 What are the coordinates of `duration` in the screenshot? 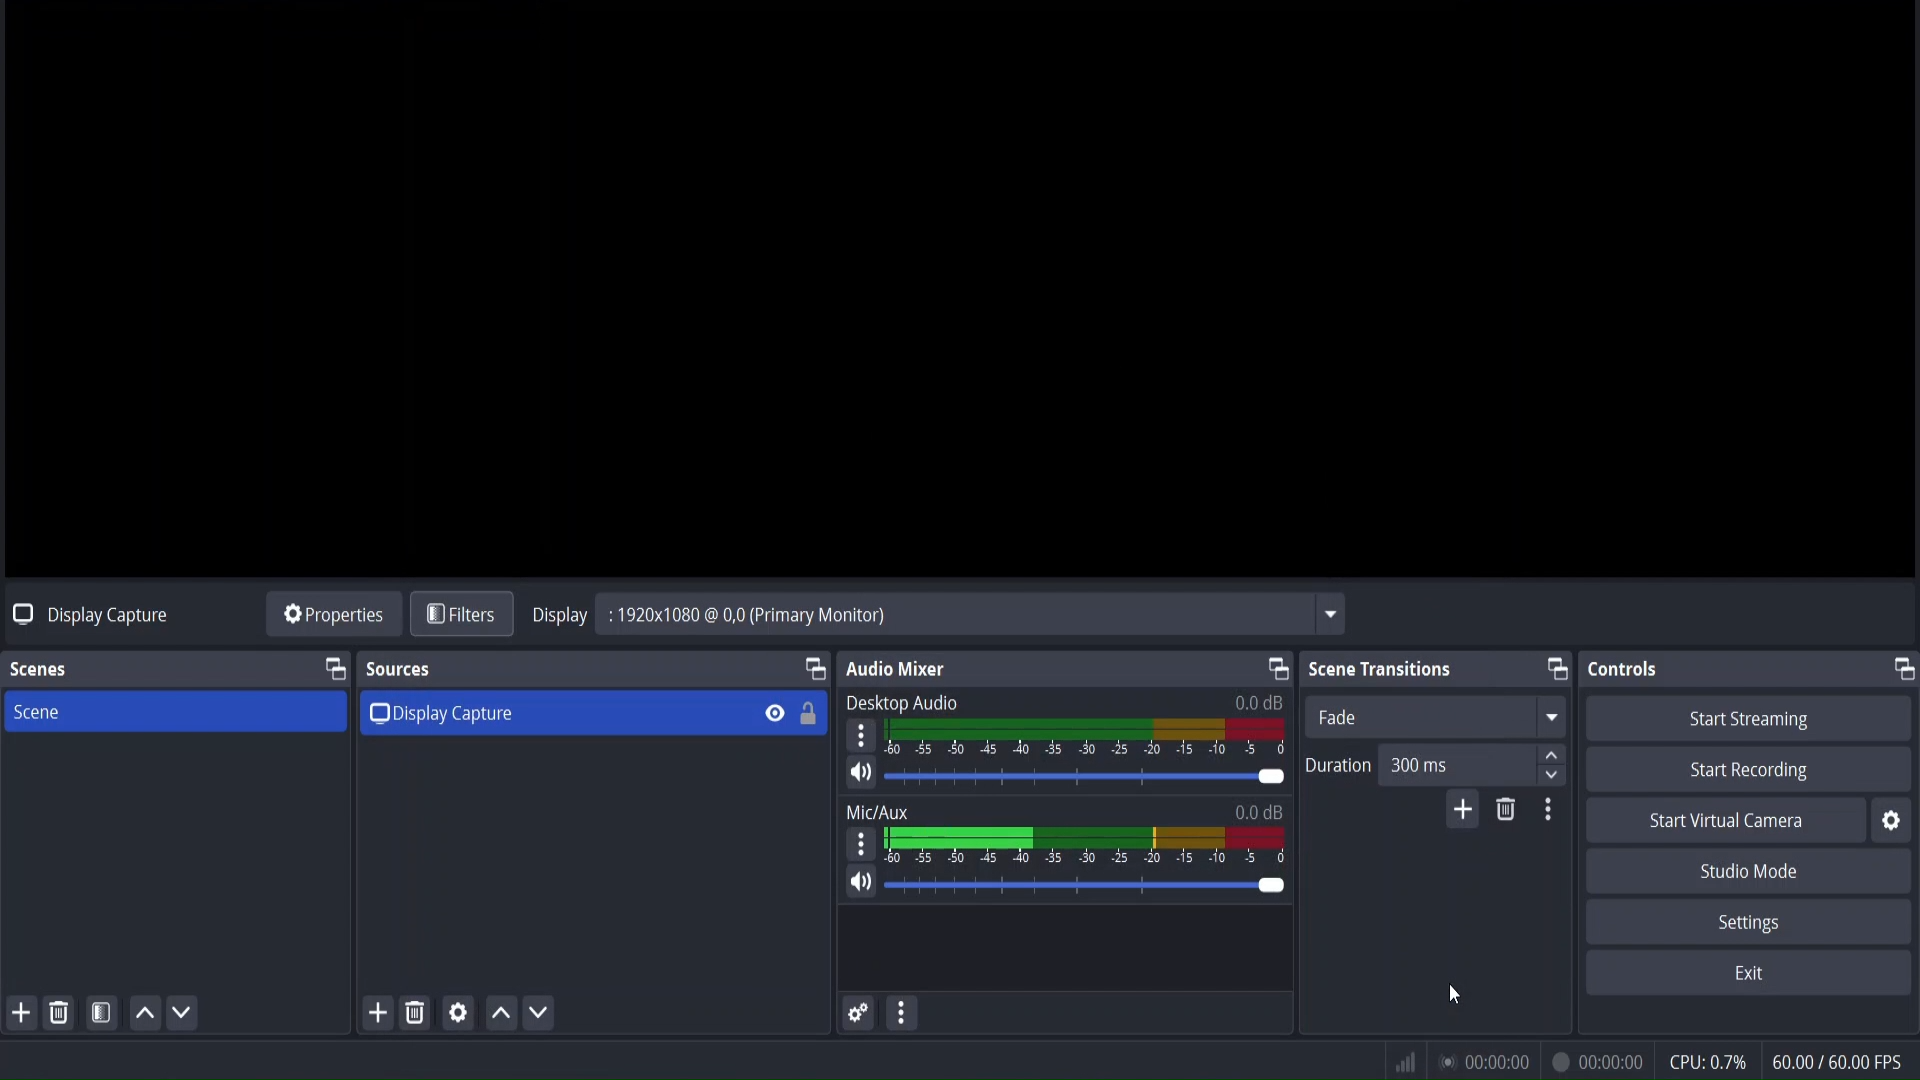 It's located at (1420, 767).